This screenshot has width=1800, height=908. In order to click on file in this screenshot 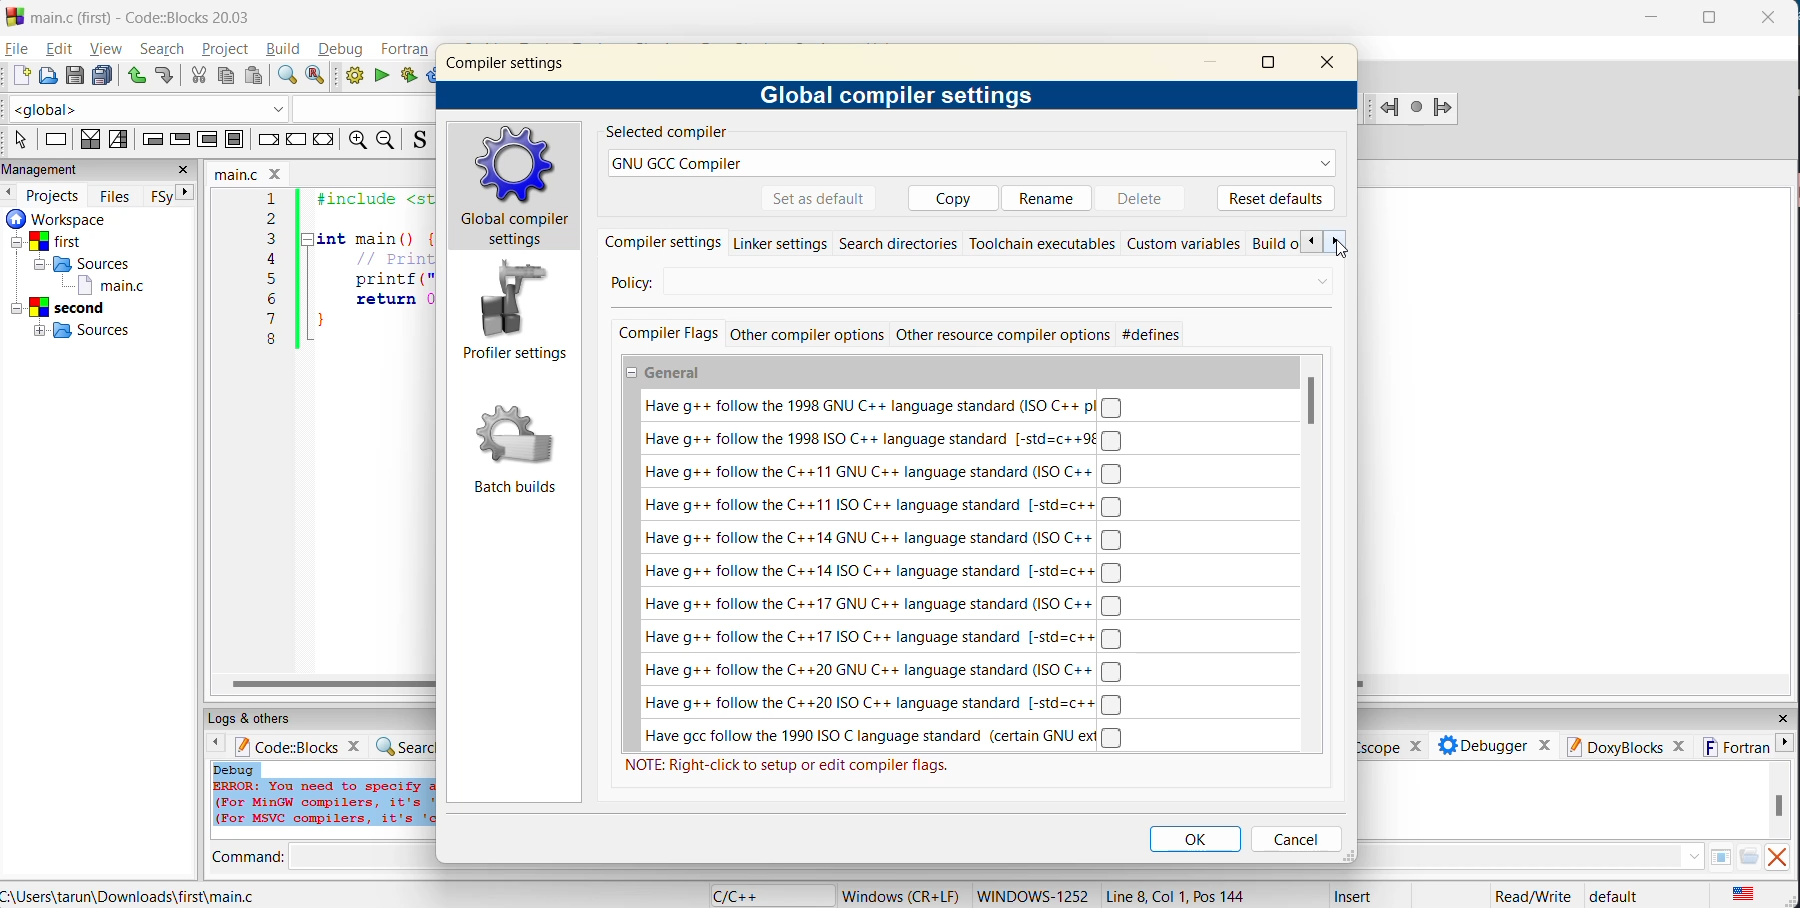, I will do `click(19, 49)`.